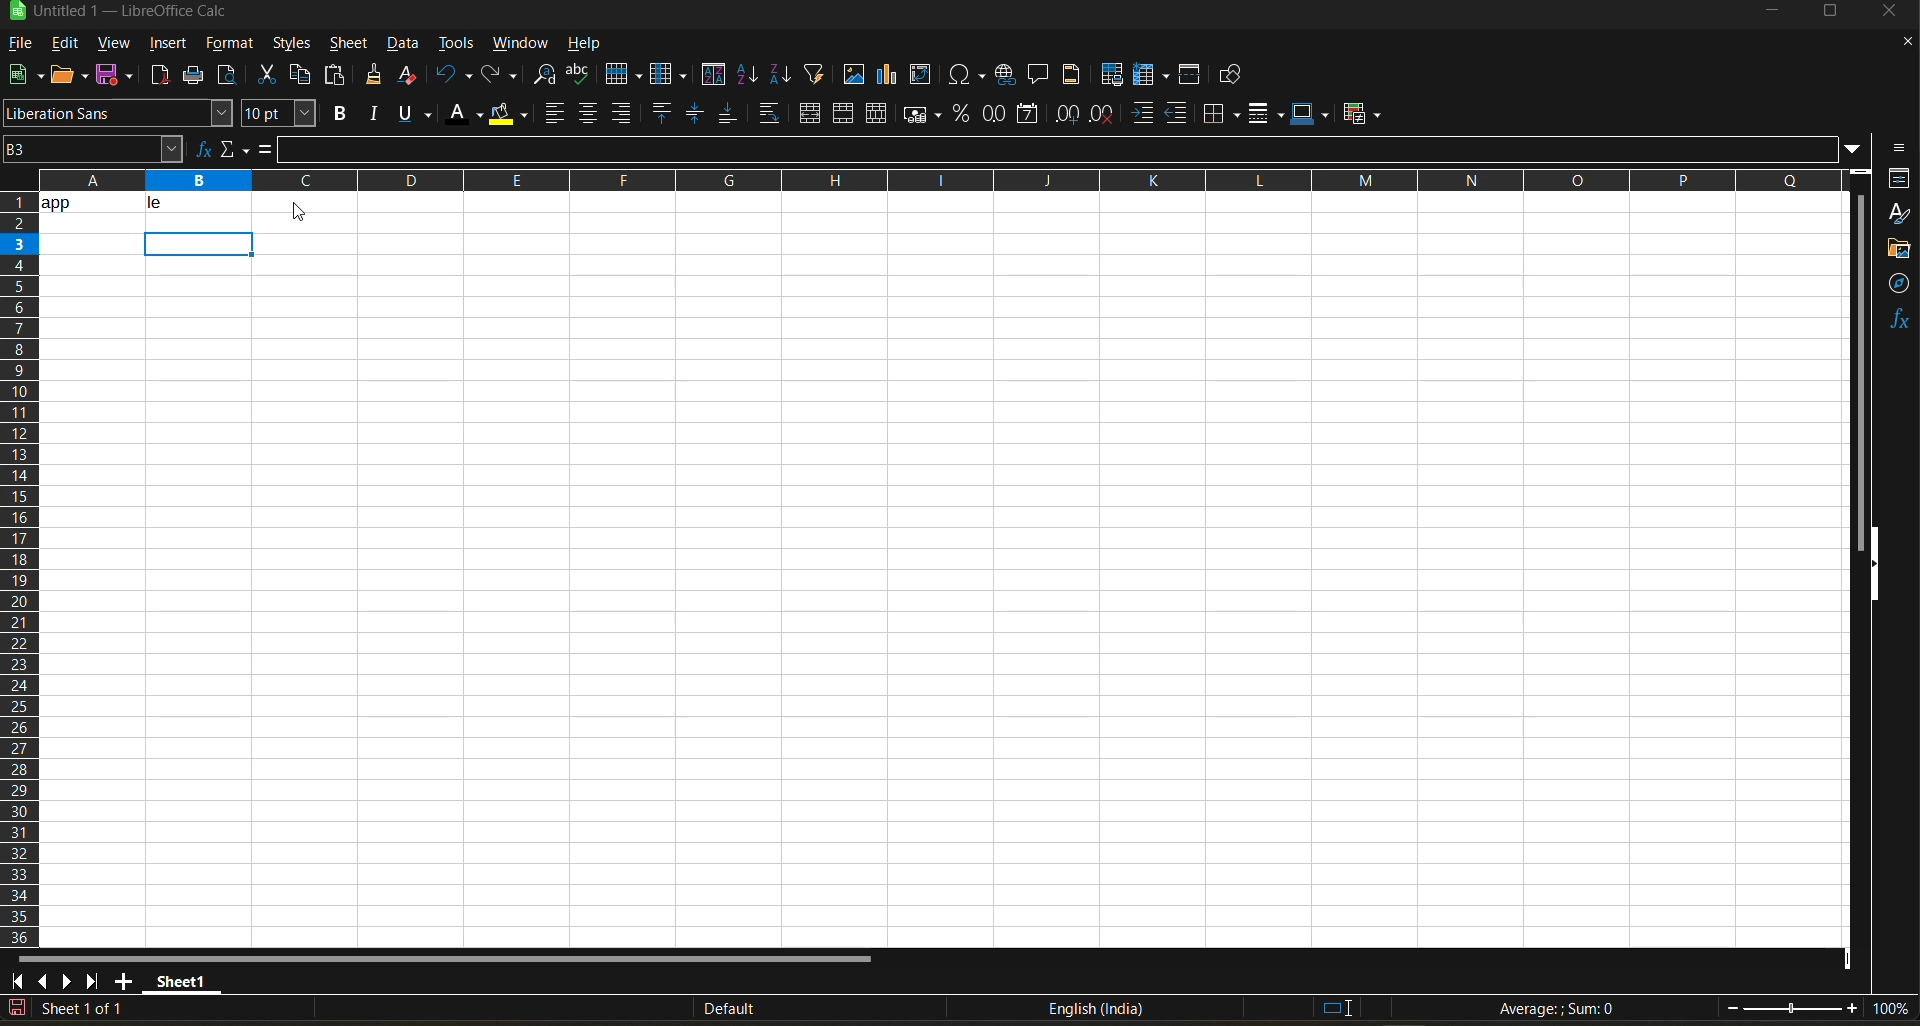  Describe the element at coordinates (411, 74) in the screenshot. I see `clear direct formatting` at that location.